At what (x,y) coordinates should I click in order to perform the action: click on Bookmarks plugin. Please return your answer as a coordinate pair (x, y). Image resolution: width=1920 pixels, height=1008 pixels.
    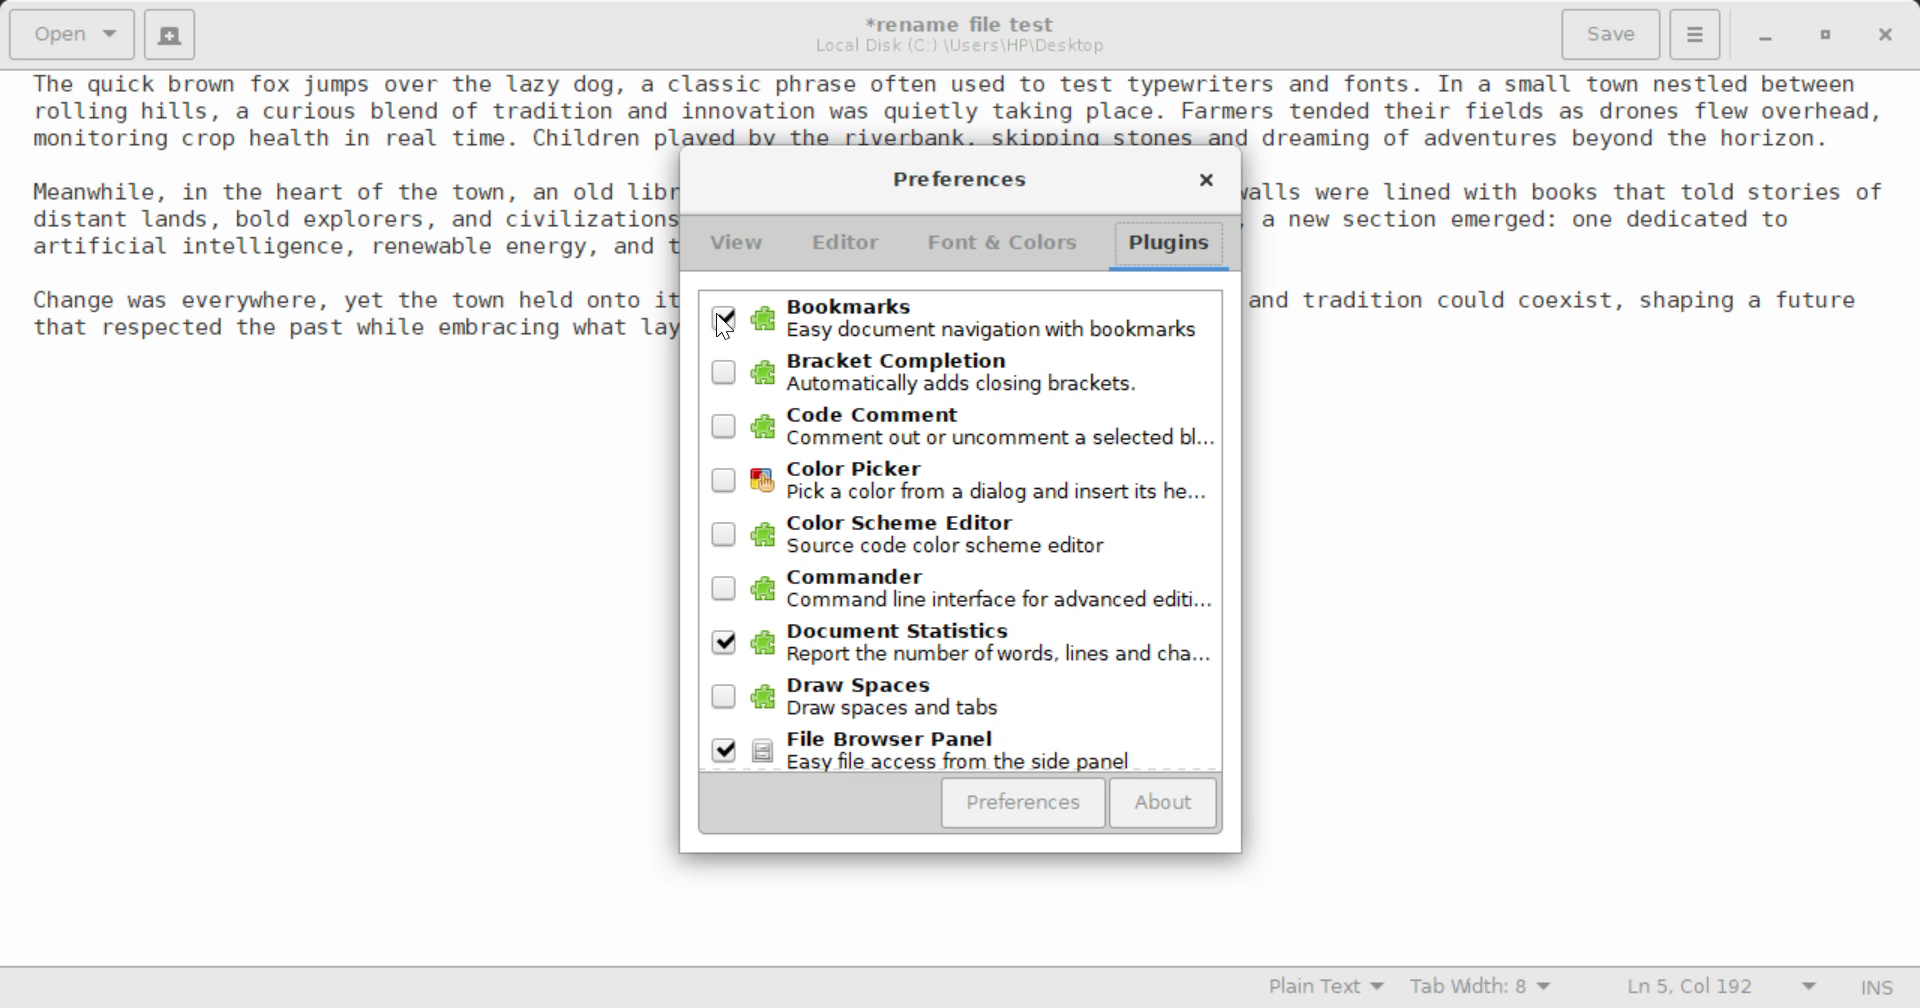
    Looking at the image, I should click on (961, 319).